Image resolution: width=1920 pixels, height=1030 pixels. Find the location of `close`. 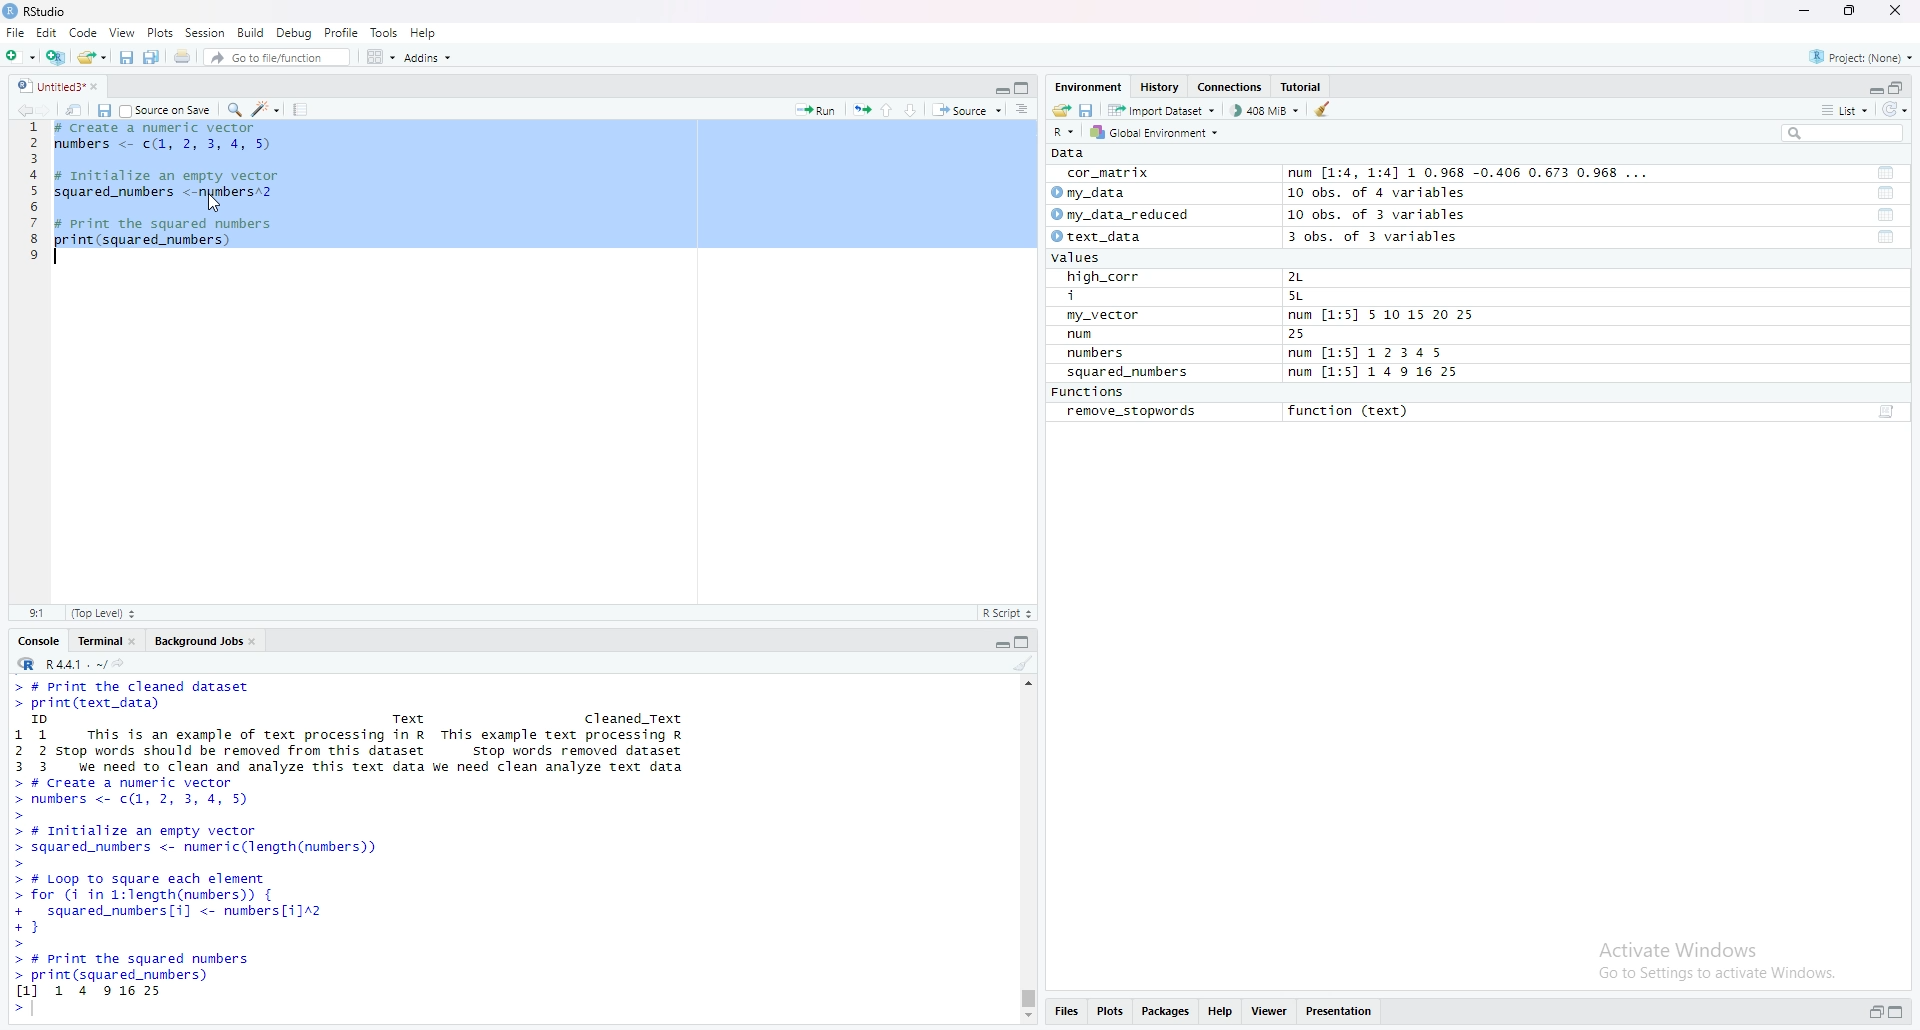

close is located at coordinates (1899, 12).